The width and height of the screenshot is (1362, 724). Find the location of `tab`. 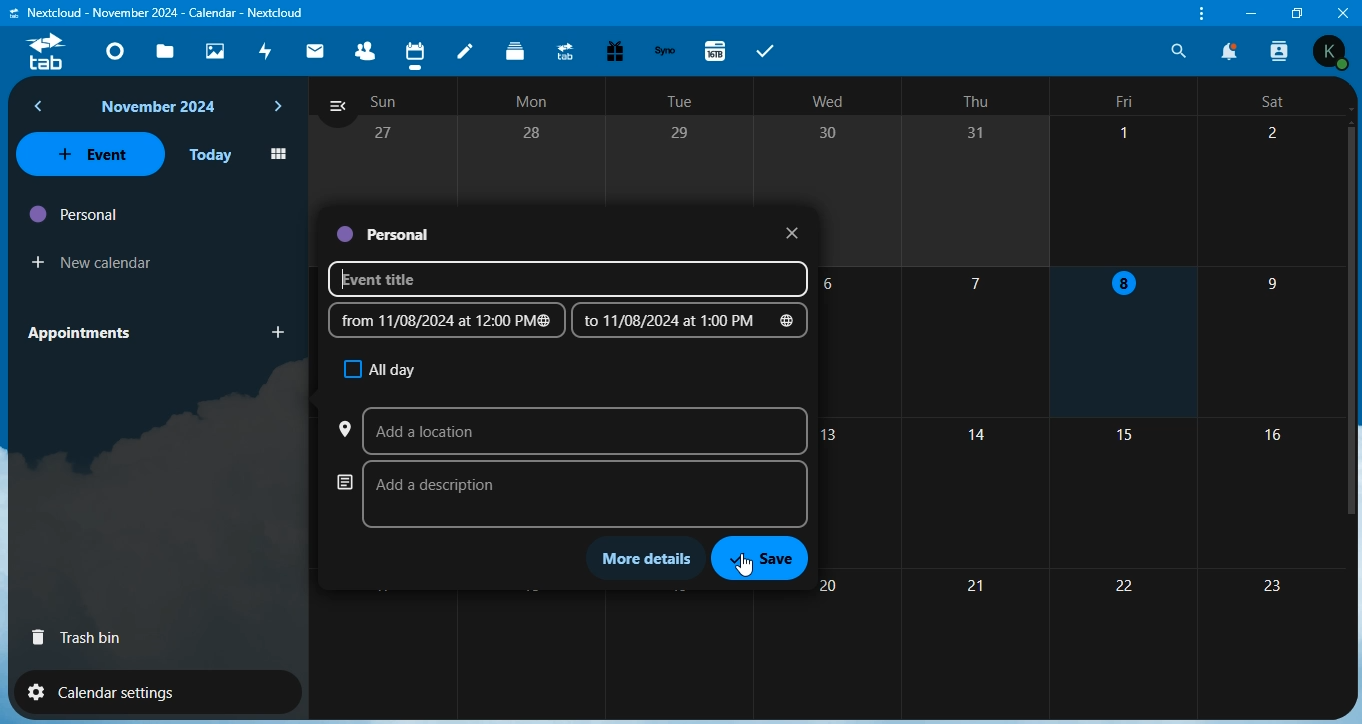

tab is located at coordinates (55, 52).